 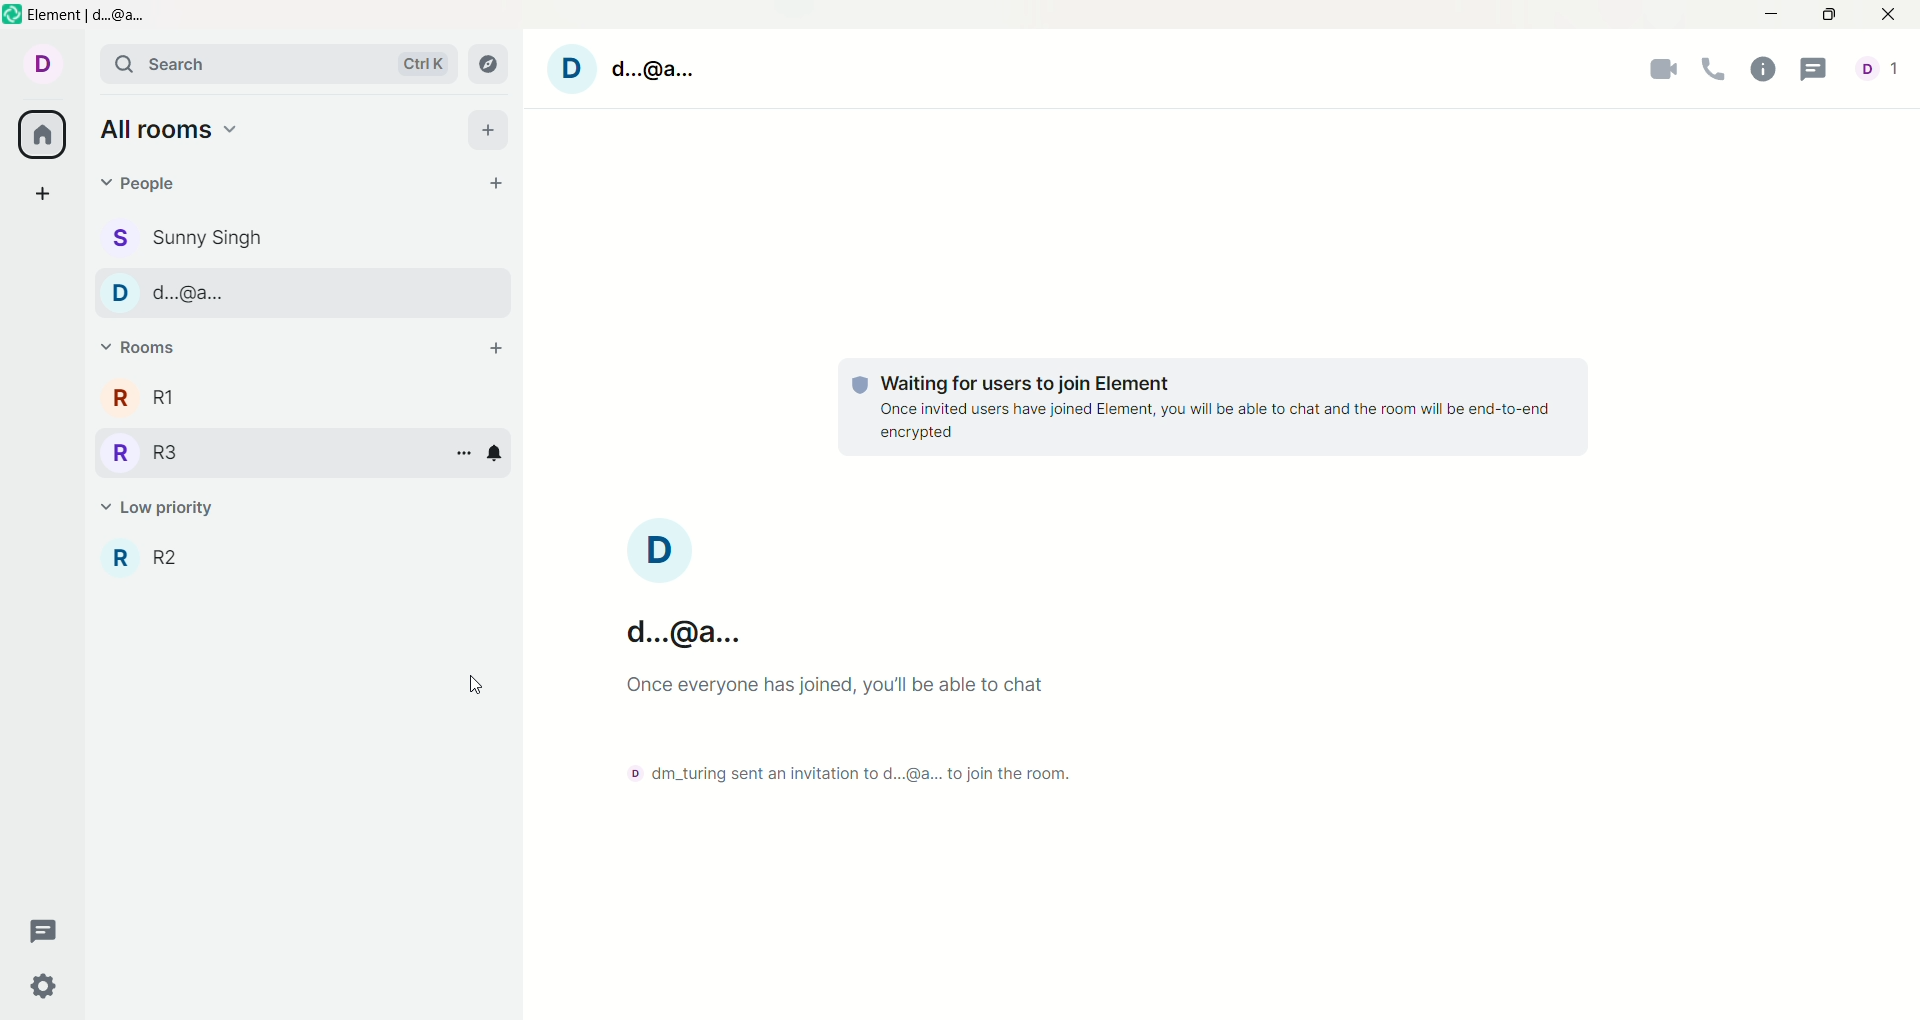 What do you see at coordinates (1893, 15) in the screenshot?
I see `close` at bounding box center [1893, 15].